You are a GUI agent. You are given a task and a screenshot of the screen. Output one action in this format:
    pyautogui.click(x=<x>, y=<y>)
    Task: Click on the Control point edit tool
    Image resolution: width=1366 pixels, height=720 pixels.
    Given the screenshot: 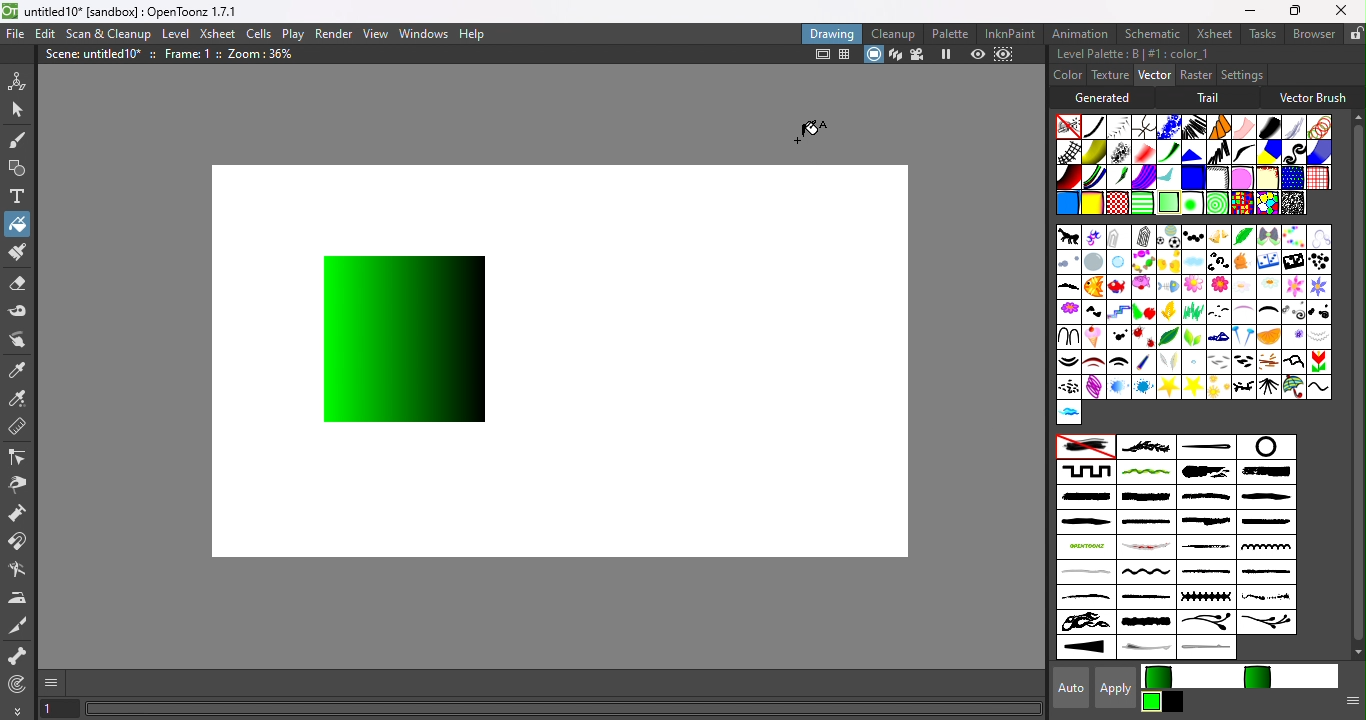 What is the action you would take?
    pyautogui.click(x=20, y=456)
    